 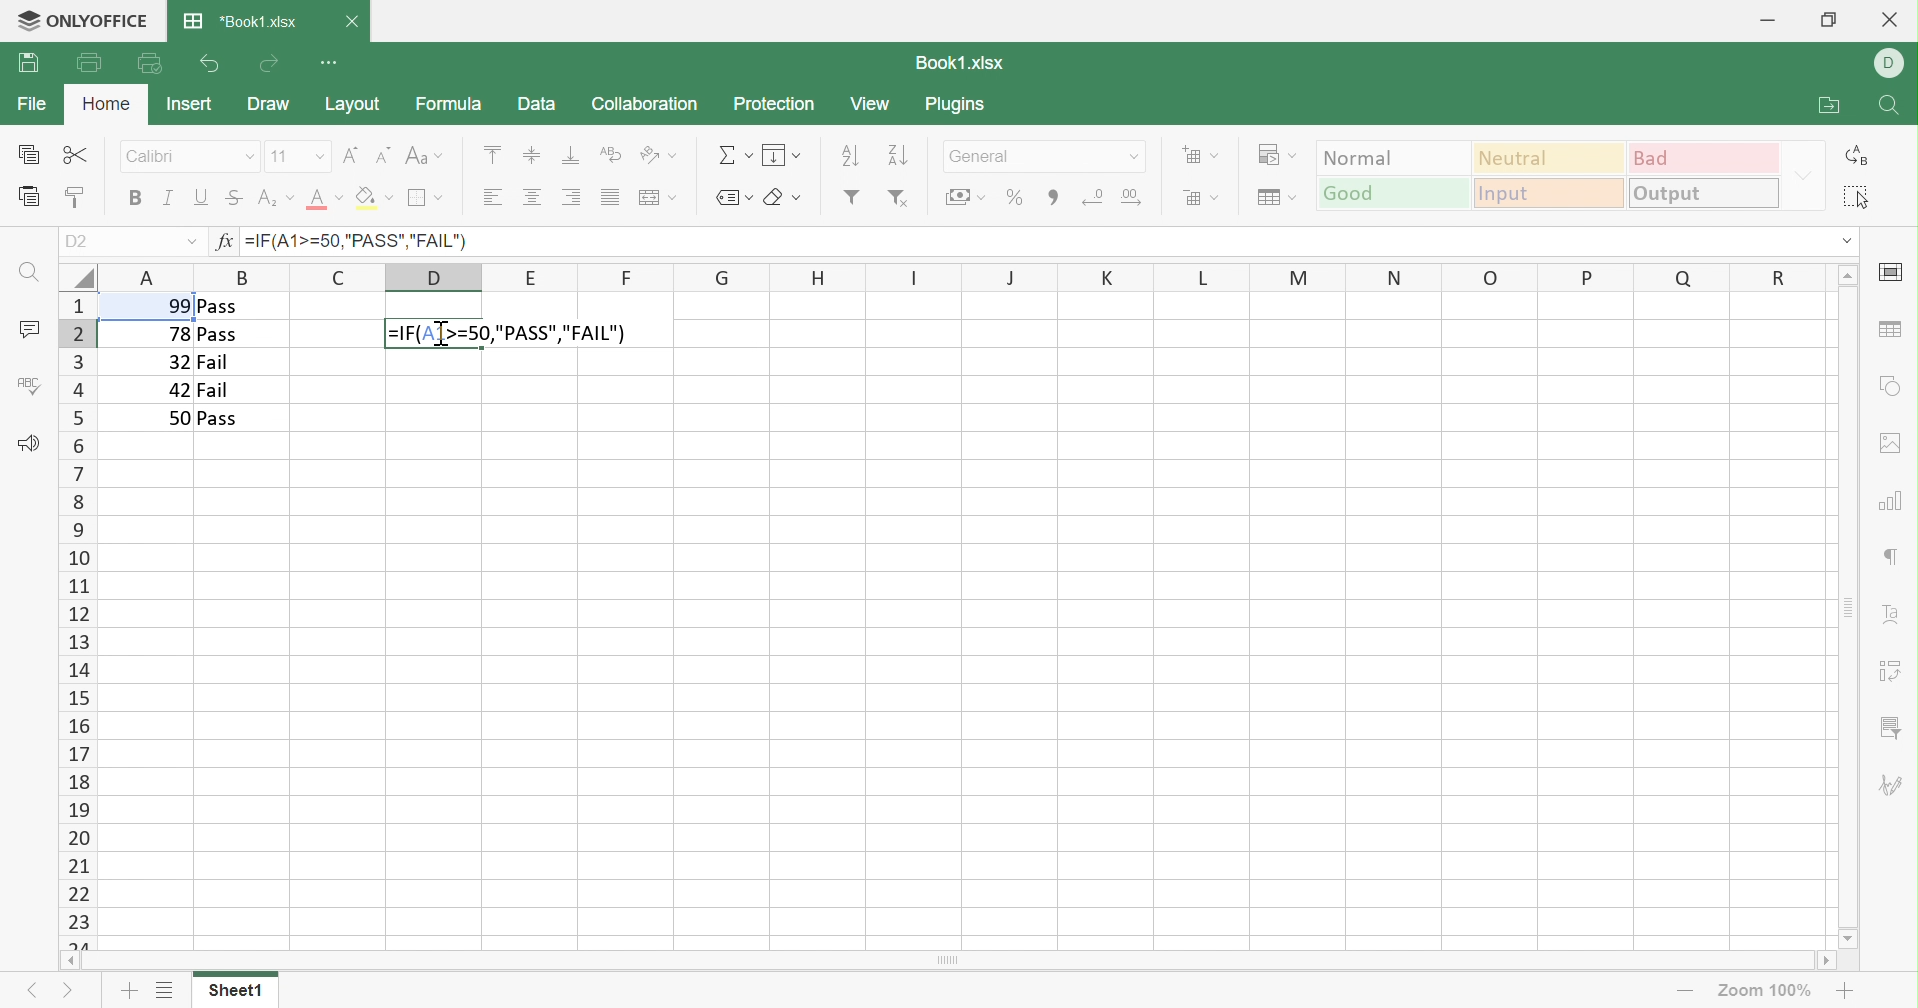 I want to click on Paragraph settings, so click(x=1896, y=555).